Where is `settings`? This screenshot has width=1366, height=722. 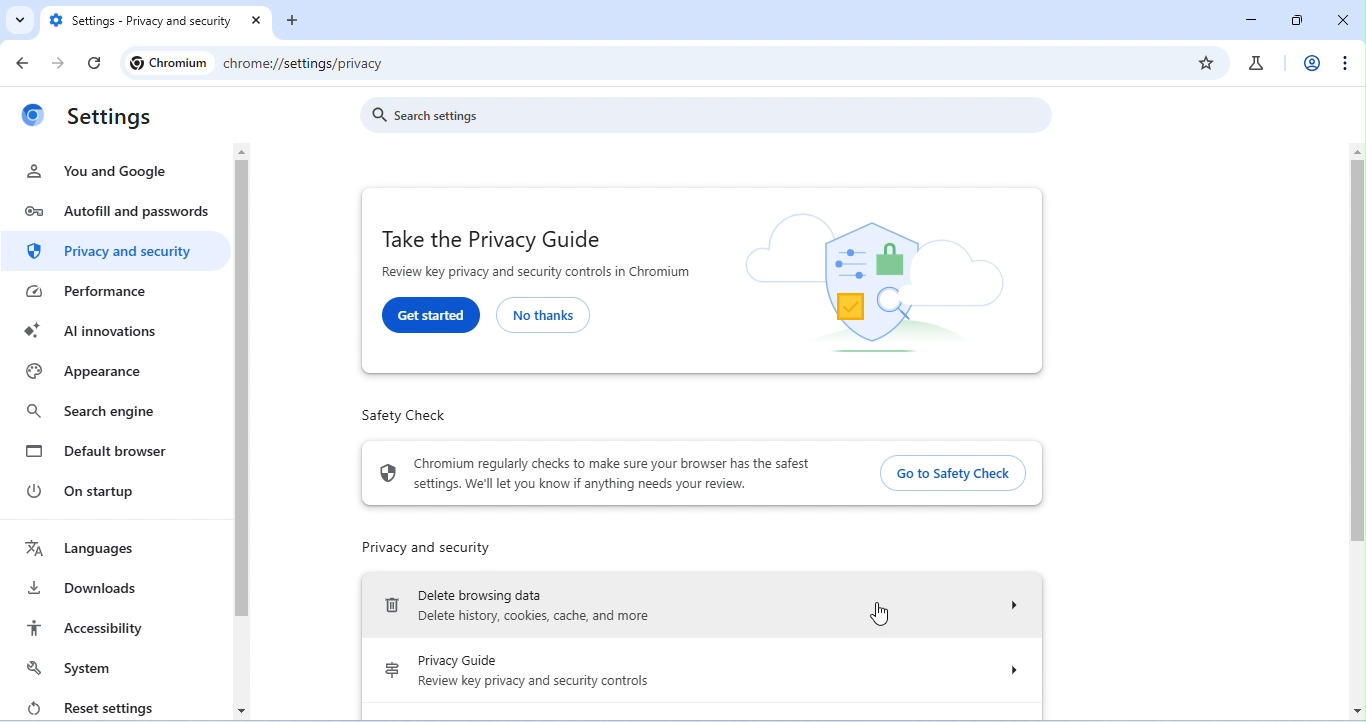
settings is located at coordinates (112, 118).